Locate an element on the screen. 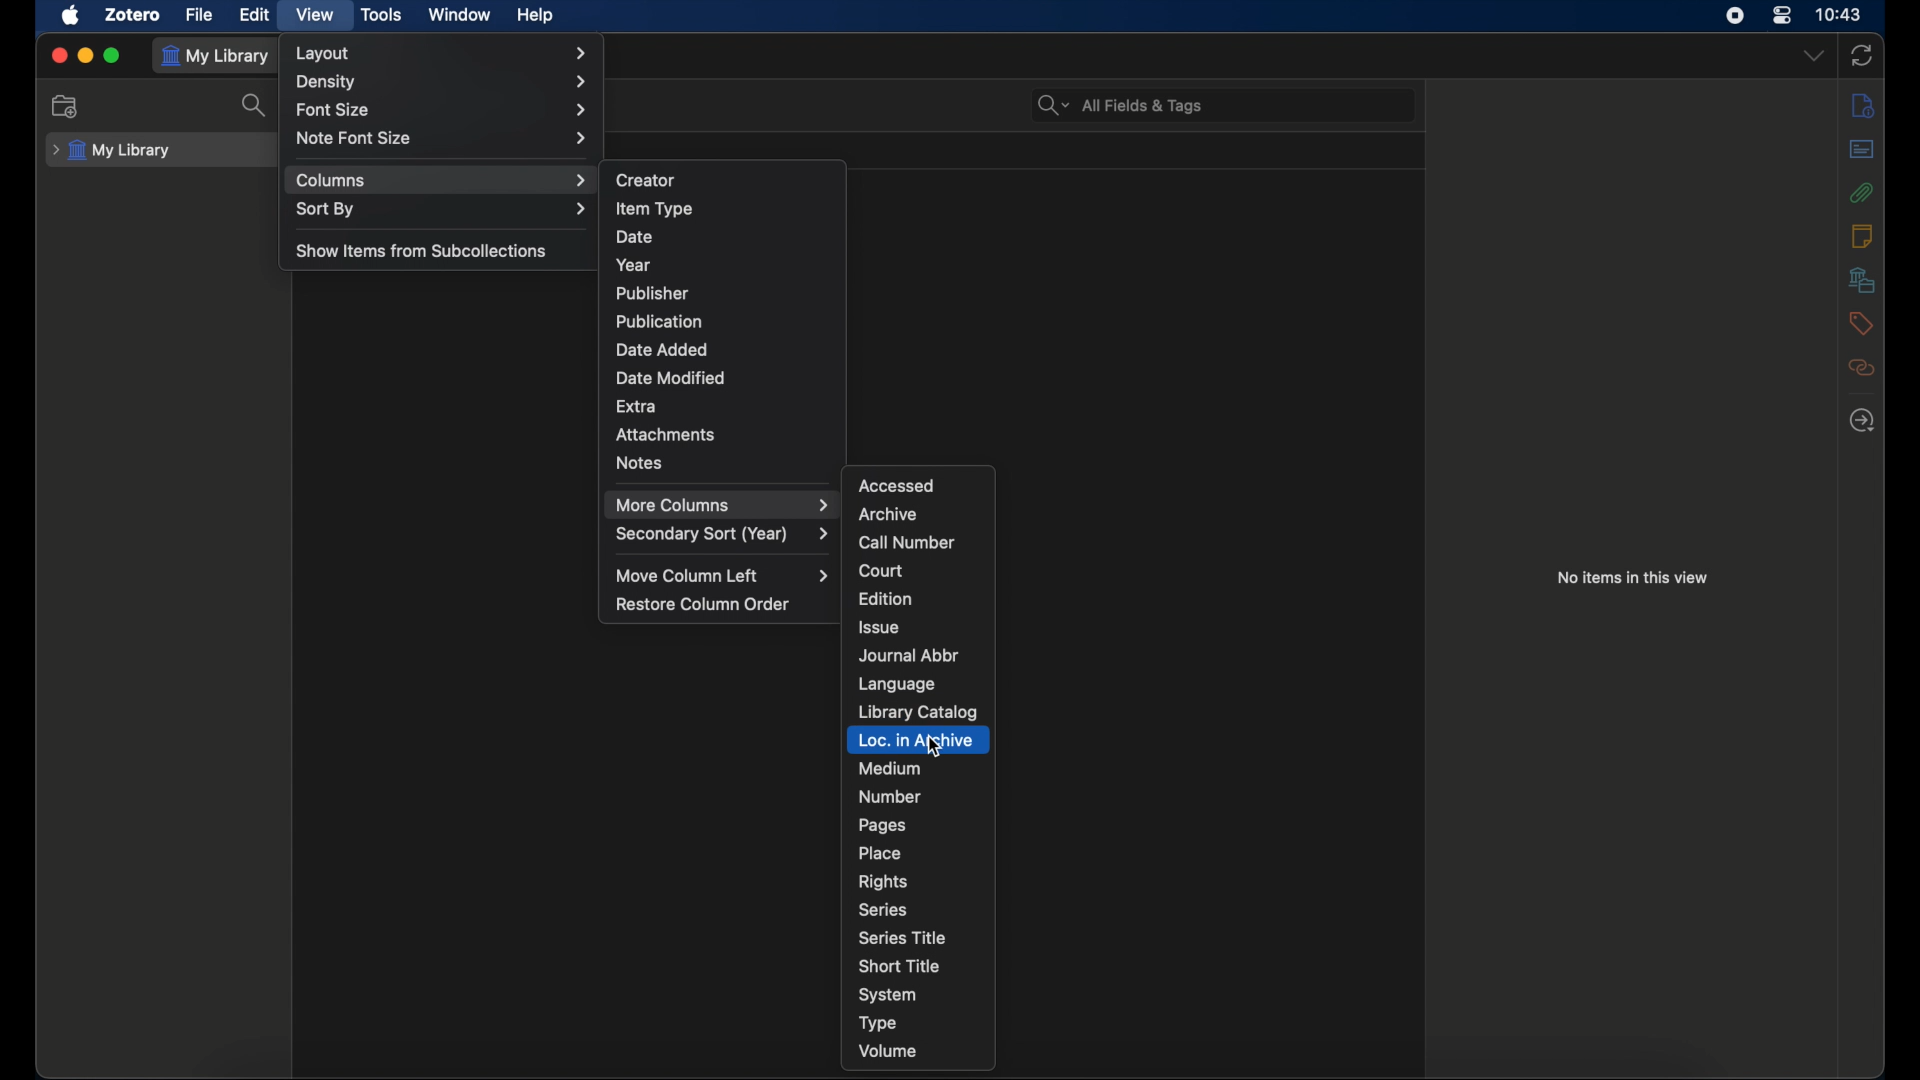 The height and width of the screenshot is (1080, 1920). loc. in archive is located at coordinates (916, 740).